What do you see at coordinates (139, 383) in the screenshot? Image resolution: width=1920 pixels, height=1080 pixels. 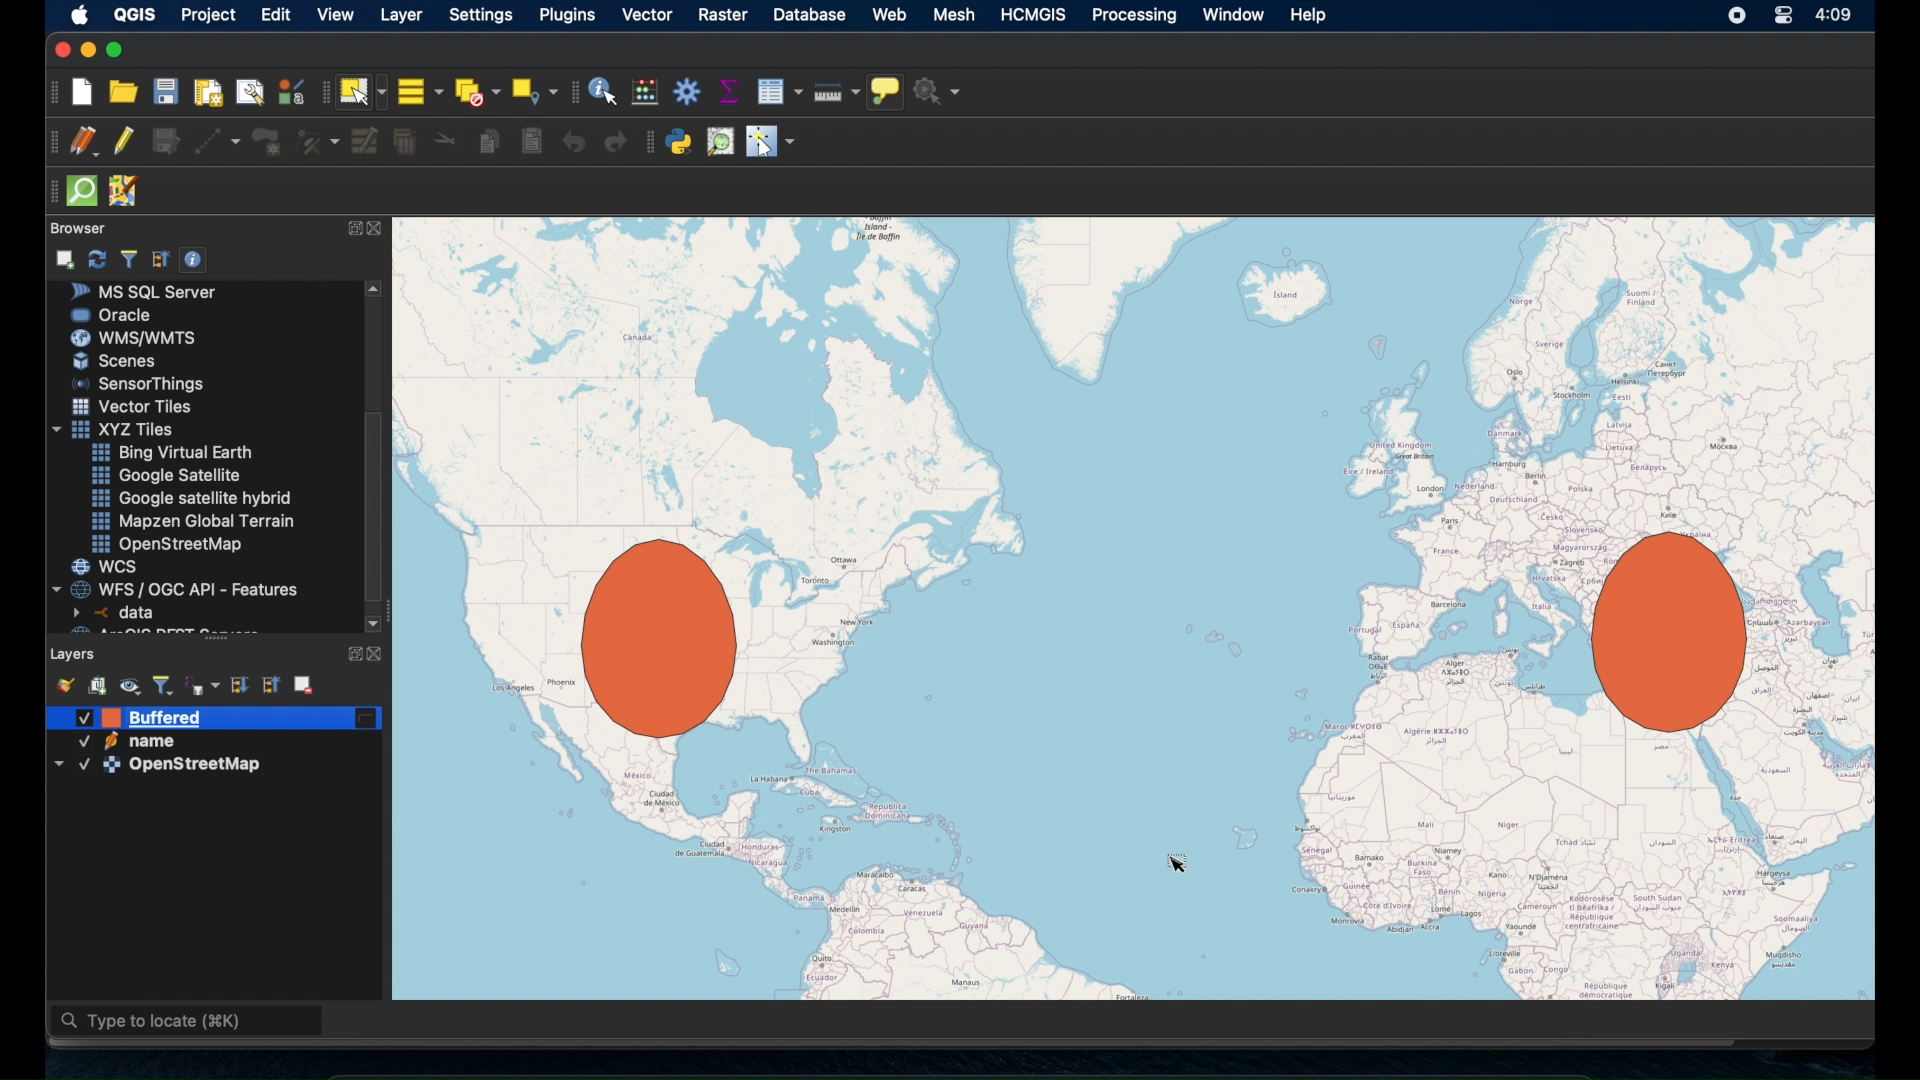 I see `sensor things` at bounding box center [139, 383].